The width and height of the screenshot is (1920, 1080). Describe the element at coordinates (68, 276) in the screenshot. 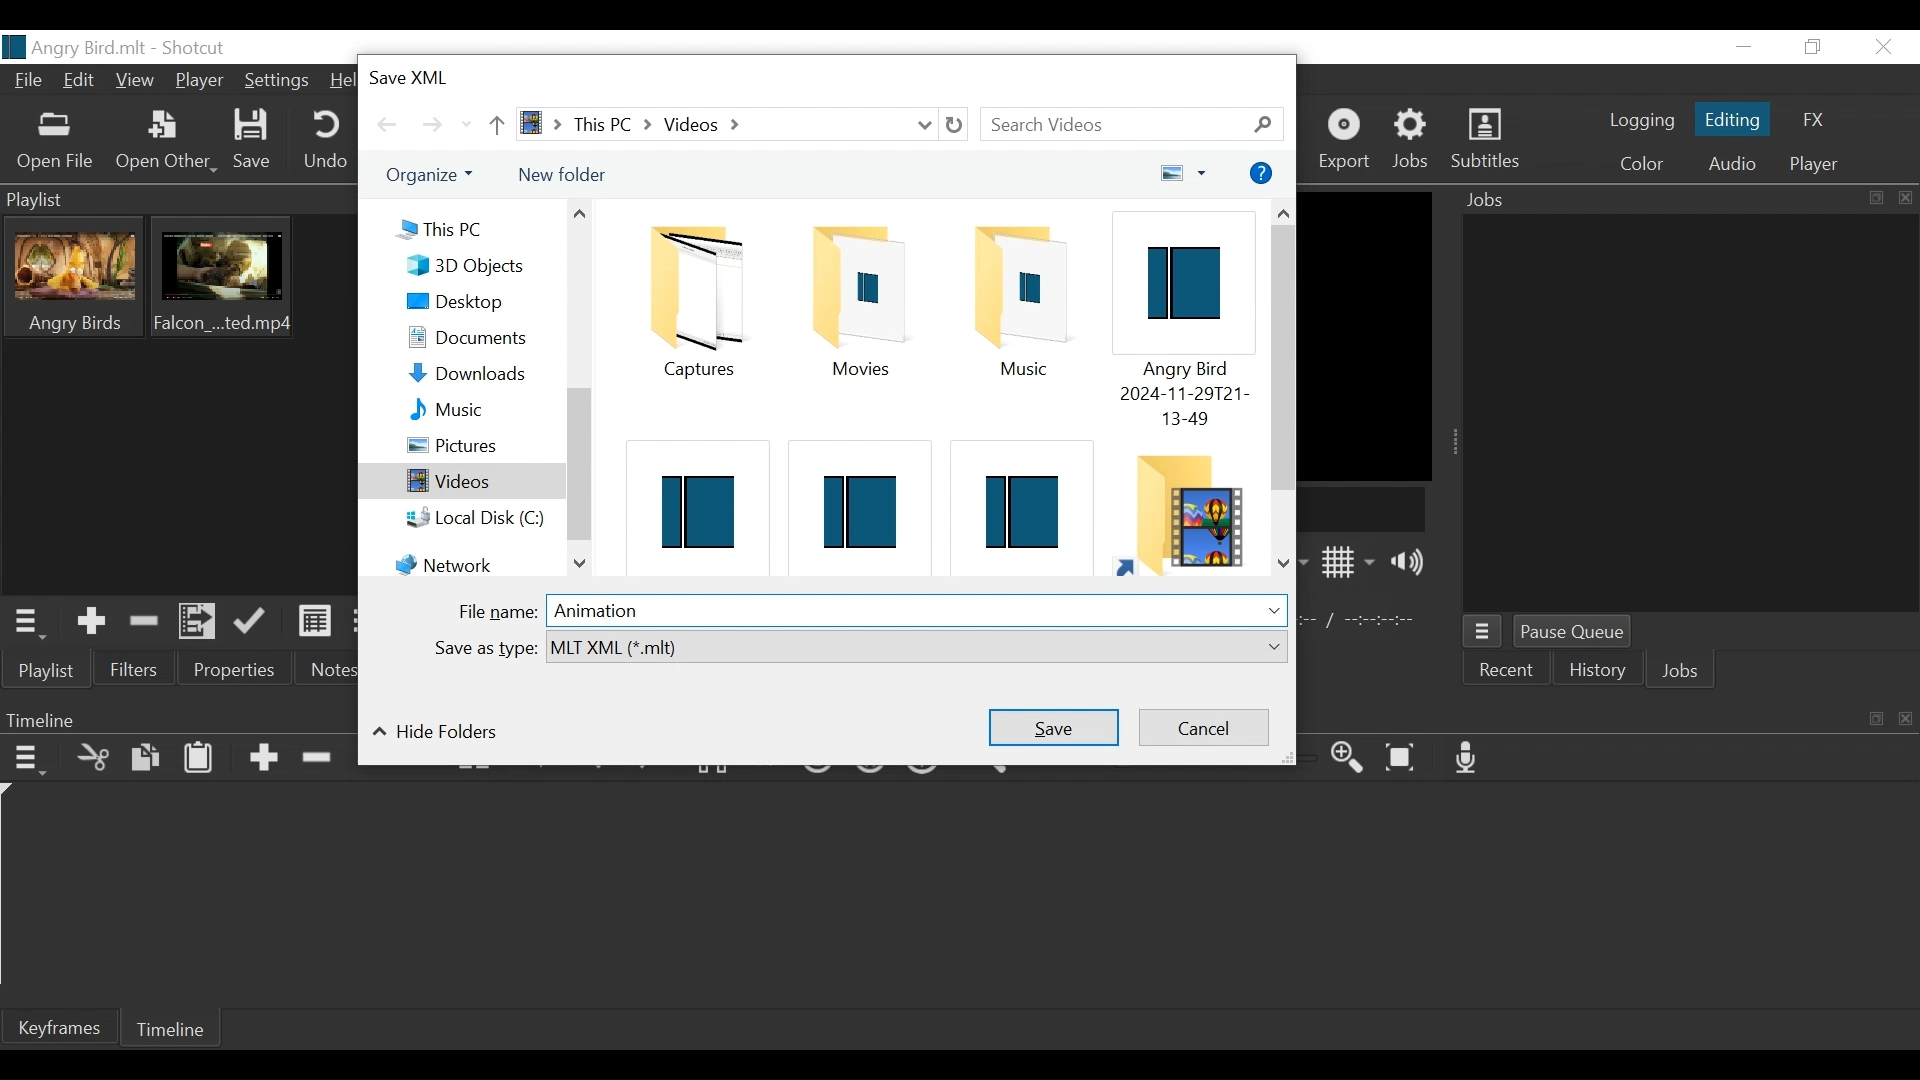

I see `Clip` at that location.